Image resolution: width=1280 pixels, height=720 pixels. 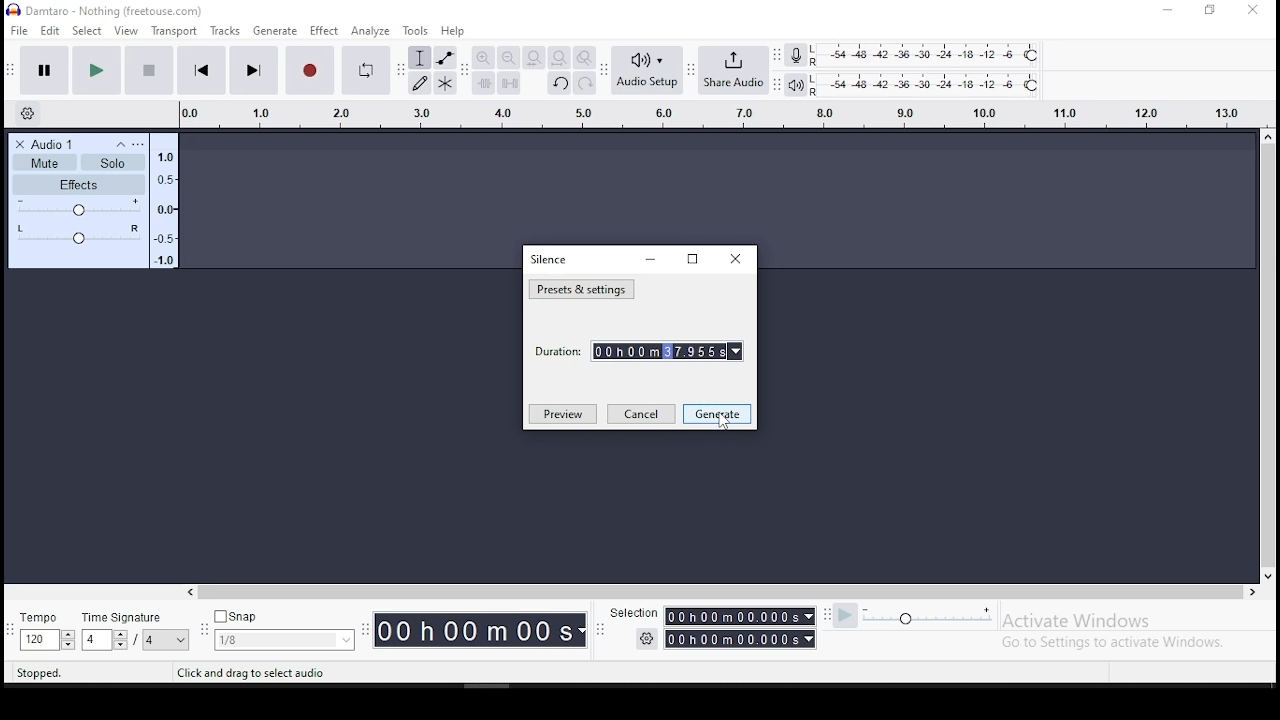 What do you see at coordinates (173, 31) in the screenshot?
I see `transport` at bounding box center [173, 31].